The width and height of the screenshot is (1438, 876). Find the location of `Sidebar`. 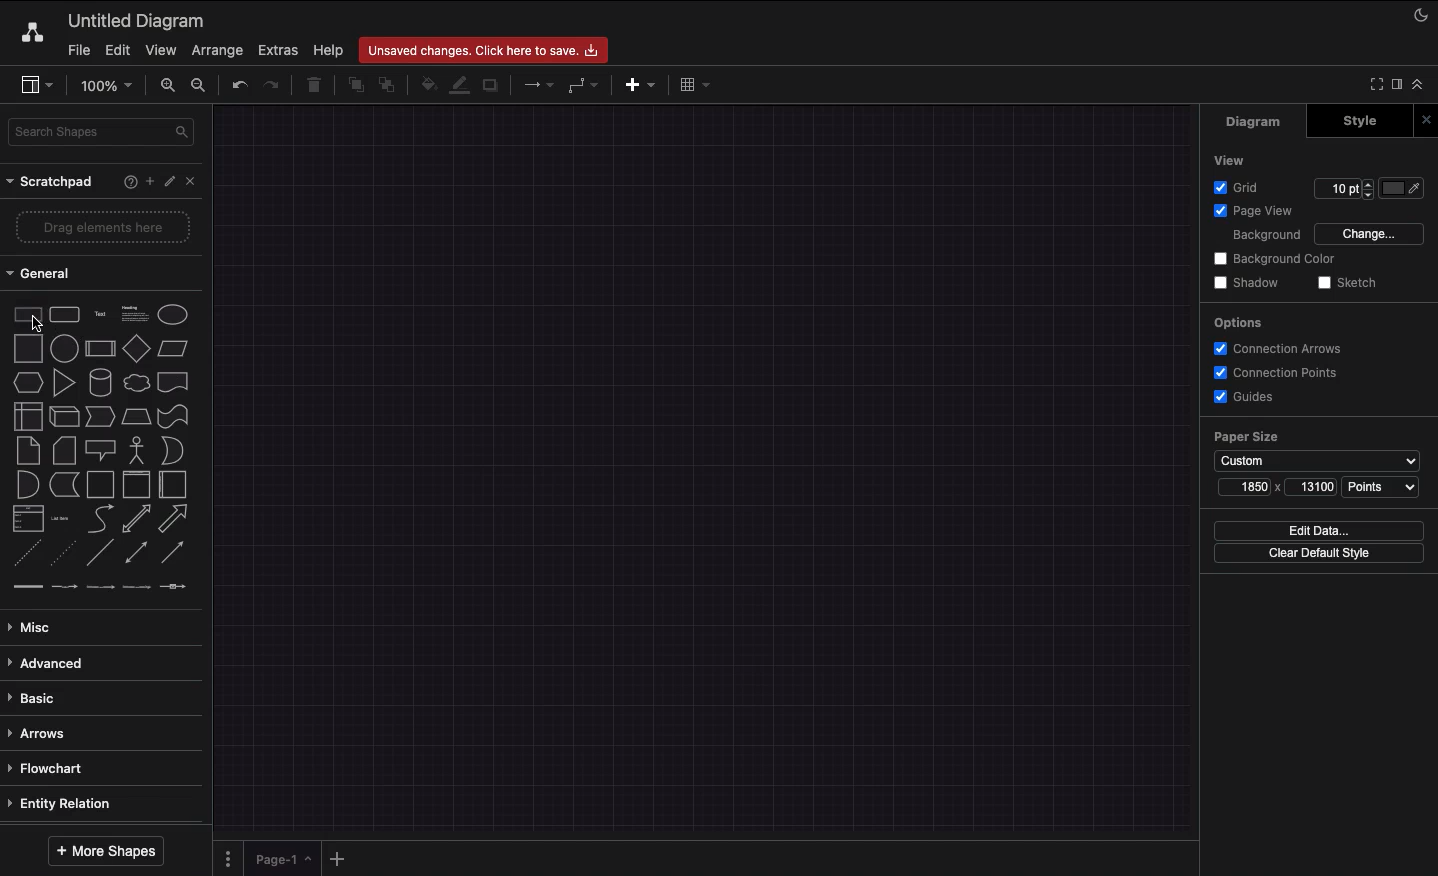

Sidebar is located at coordinates (36, 85).